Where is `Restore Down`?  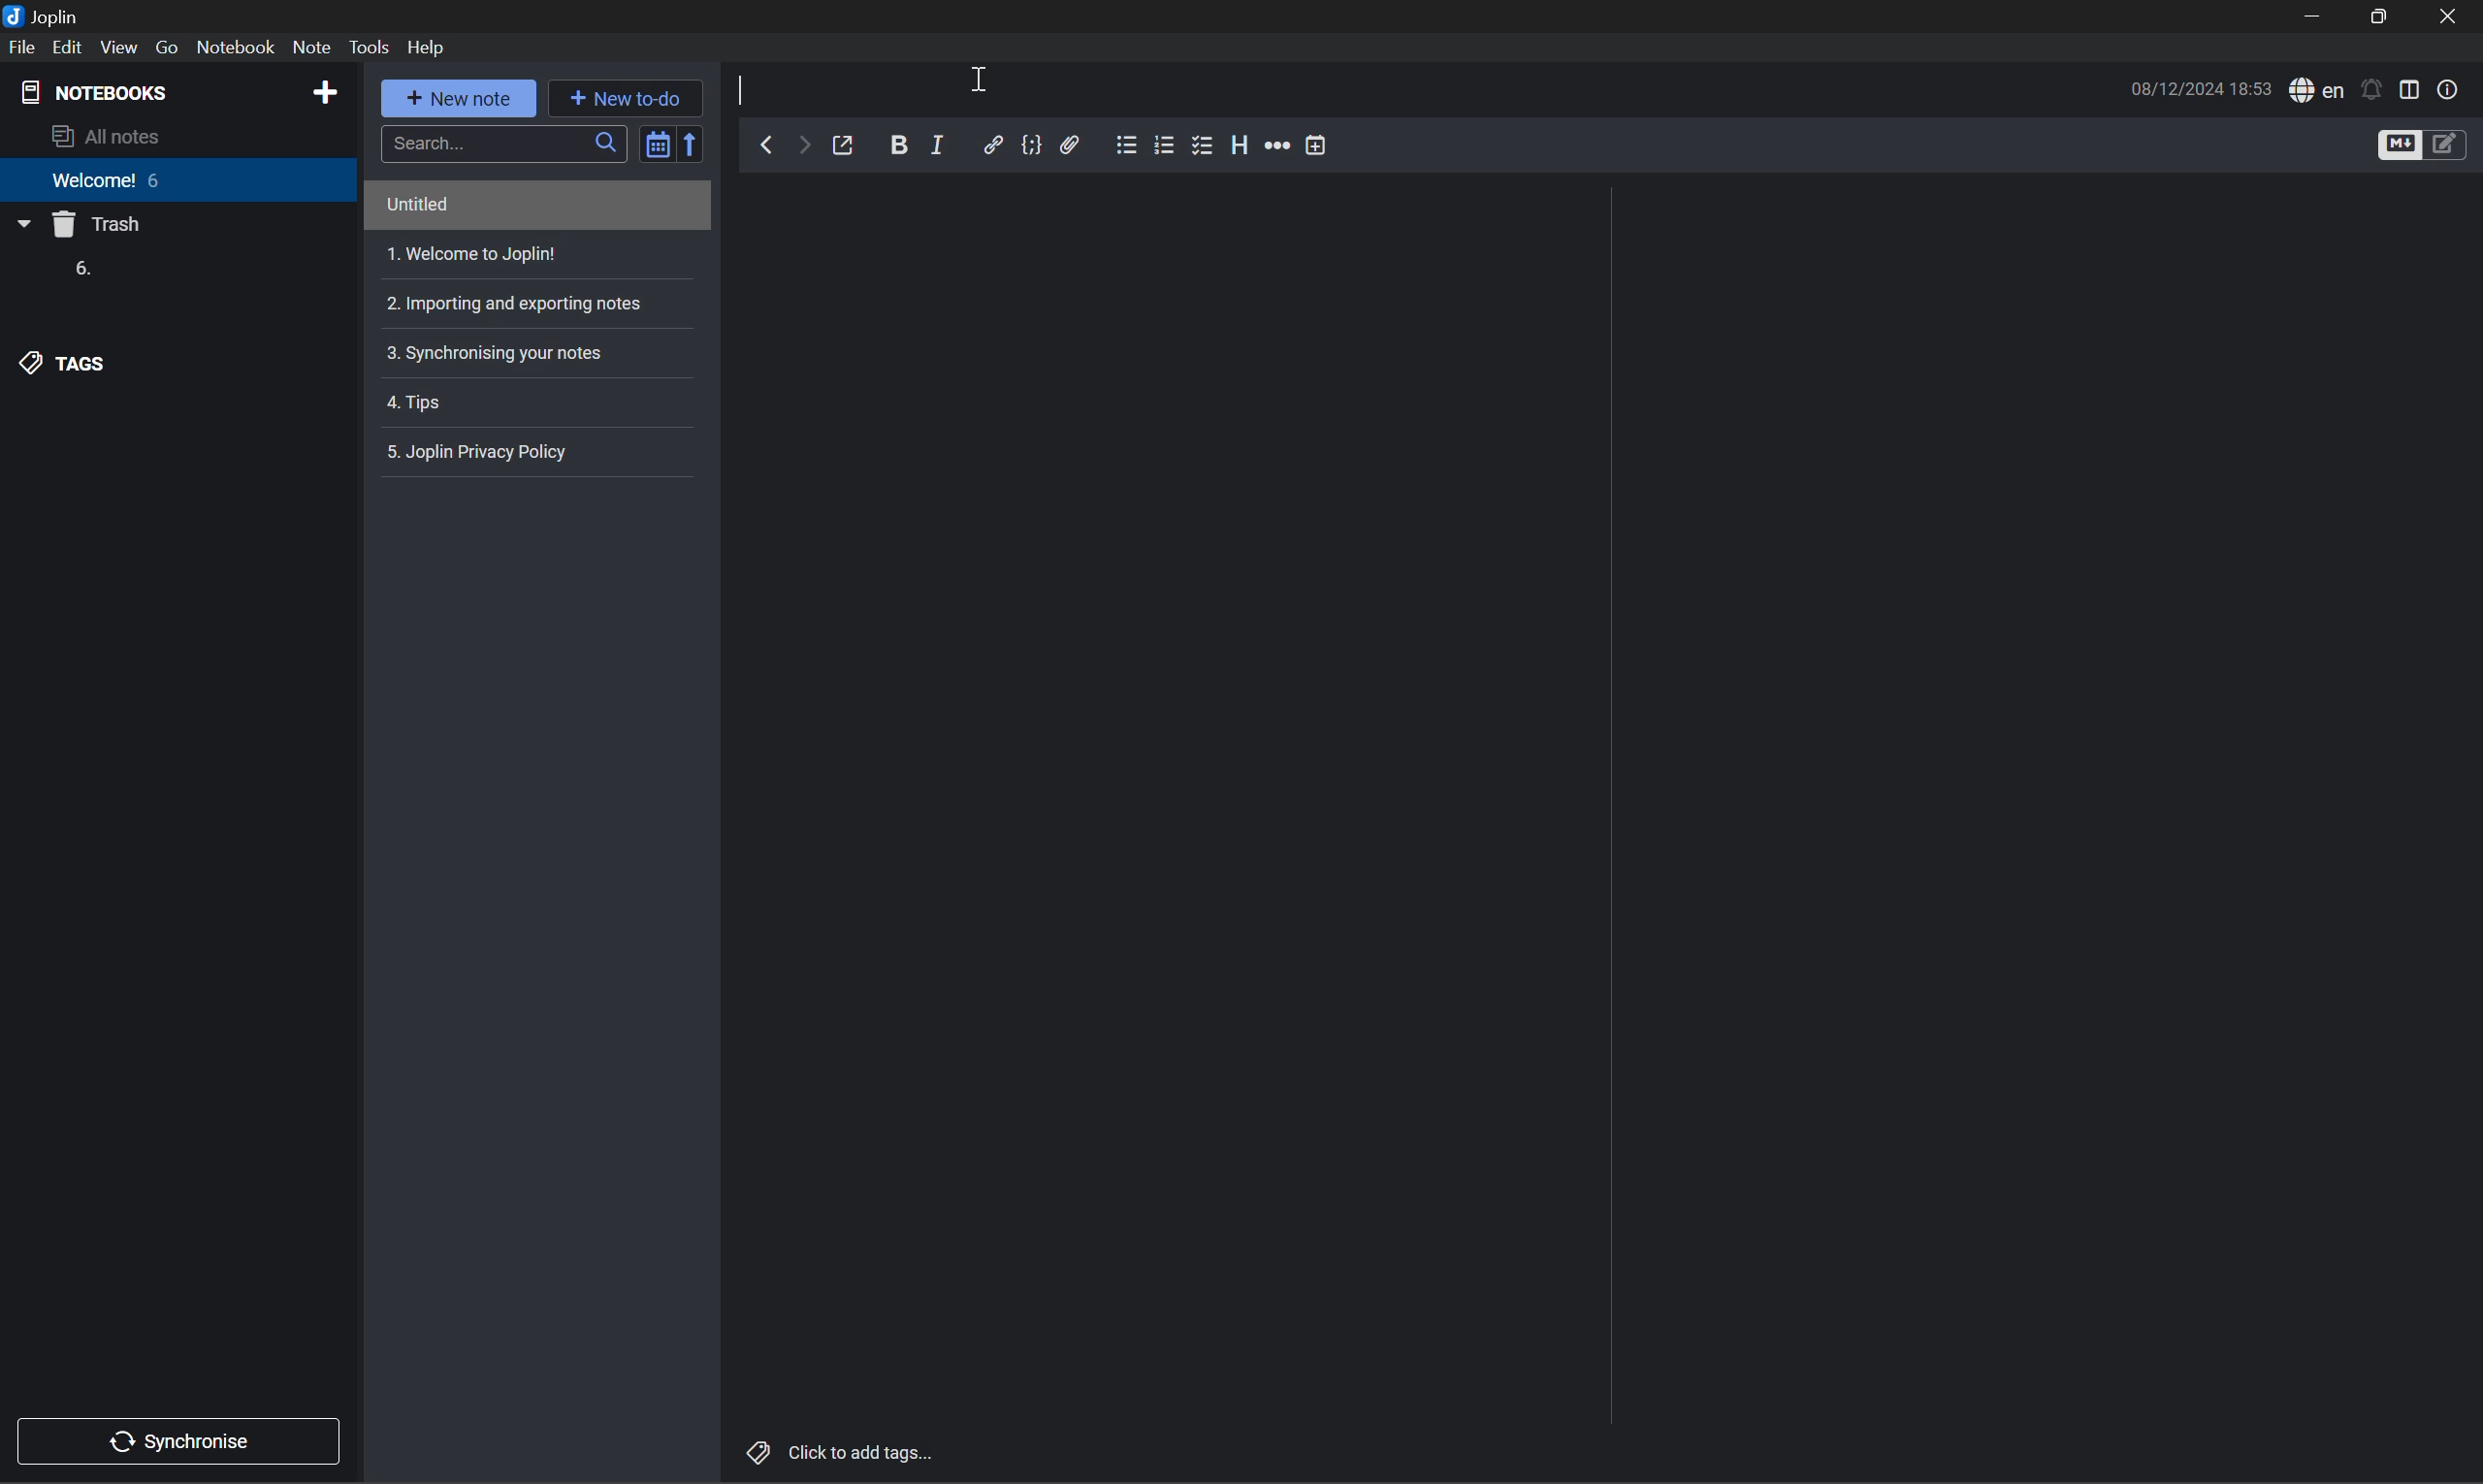
Restore Down is located at coordinates (2382, 17).